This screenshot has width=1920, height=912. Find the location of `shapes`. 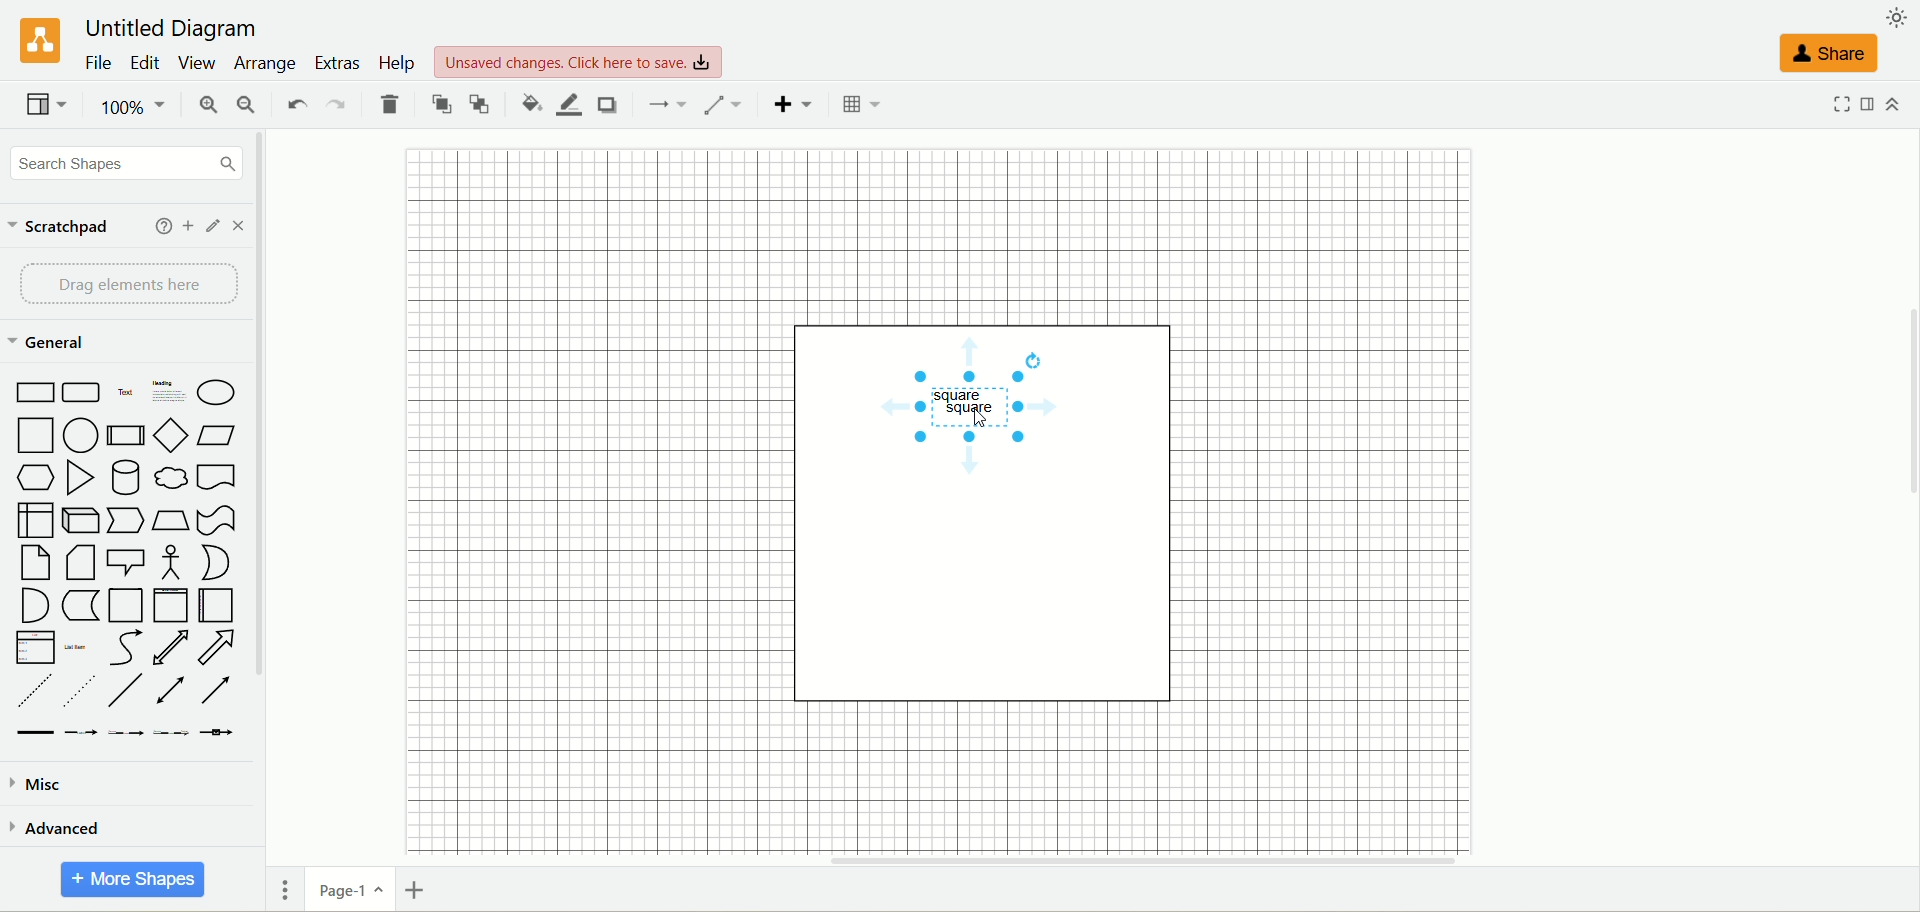

shapes is located at coordinates (123, 556).